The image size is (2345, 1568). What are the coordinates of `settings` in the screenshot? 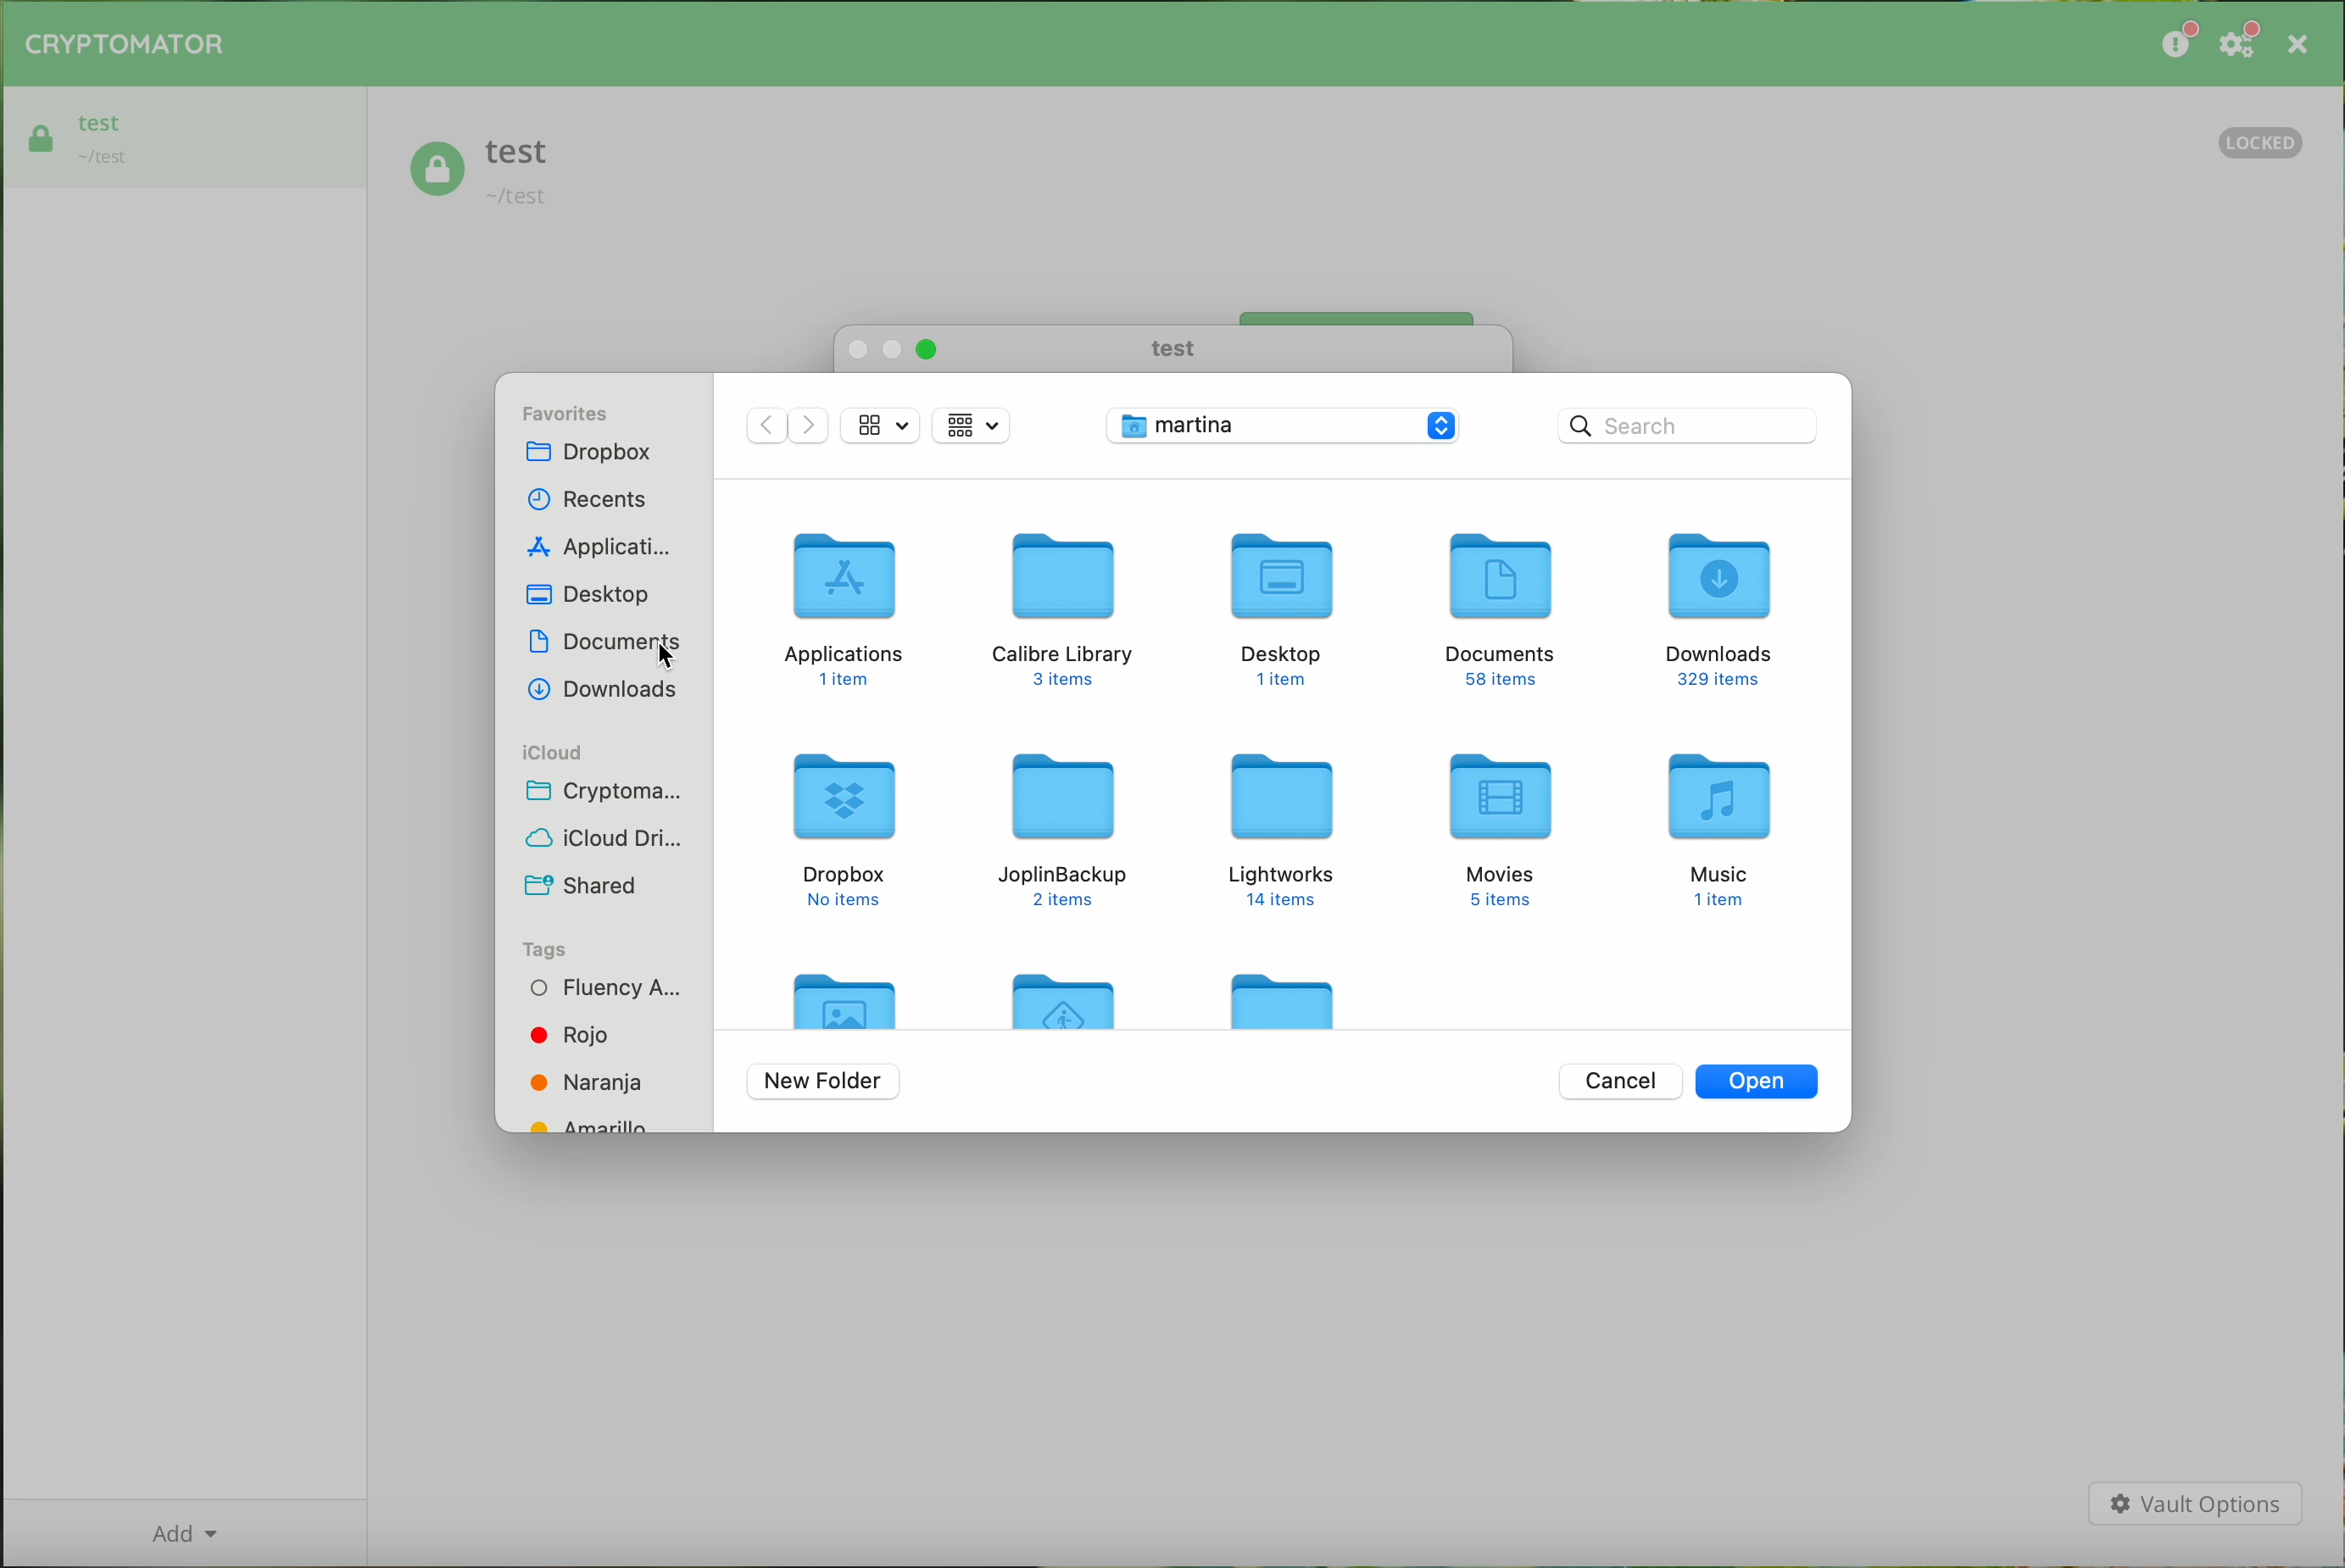 It's located at (2242, 45).